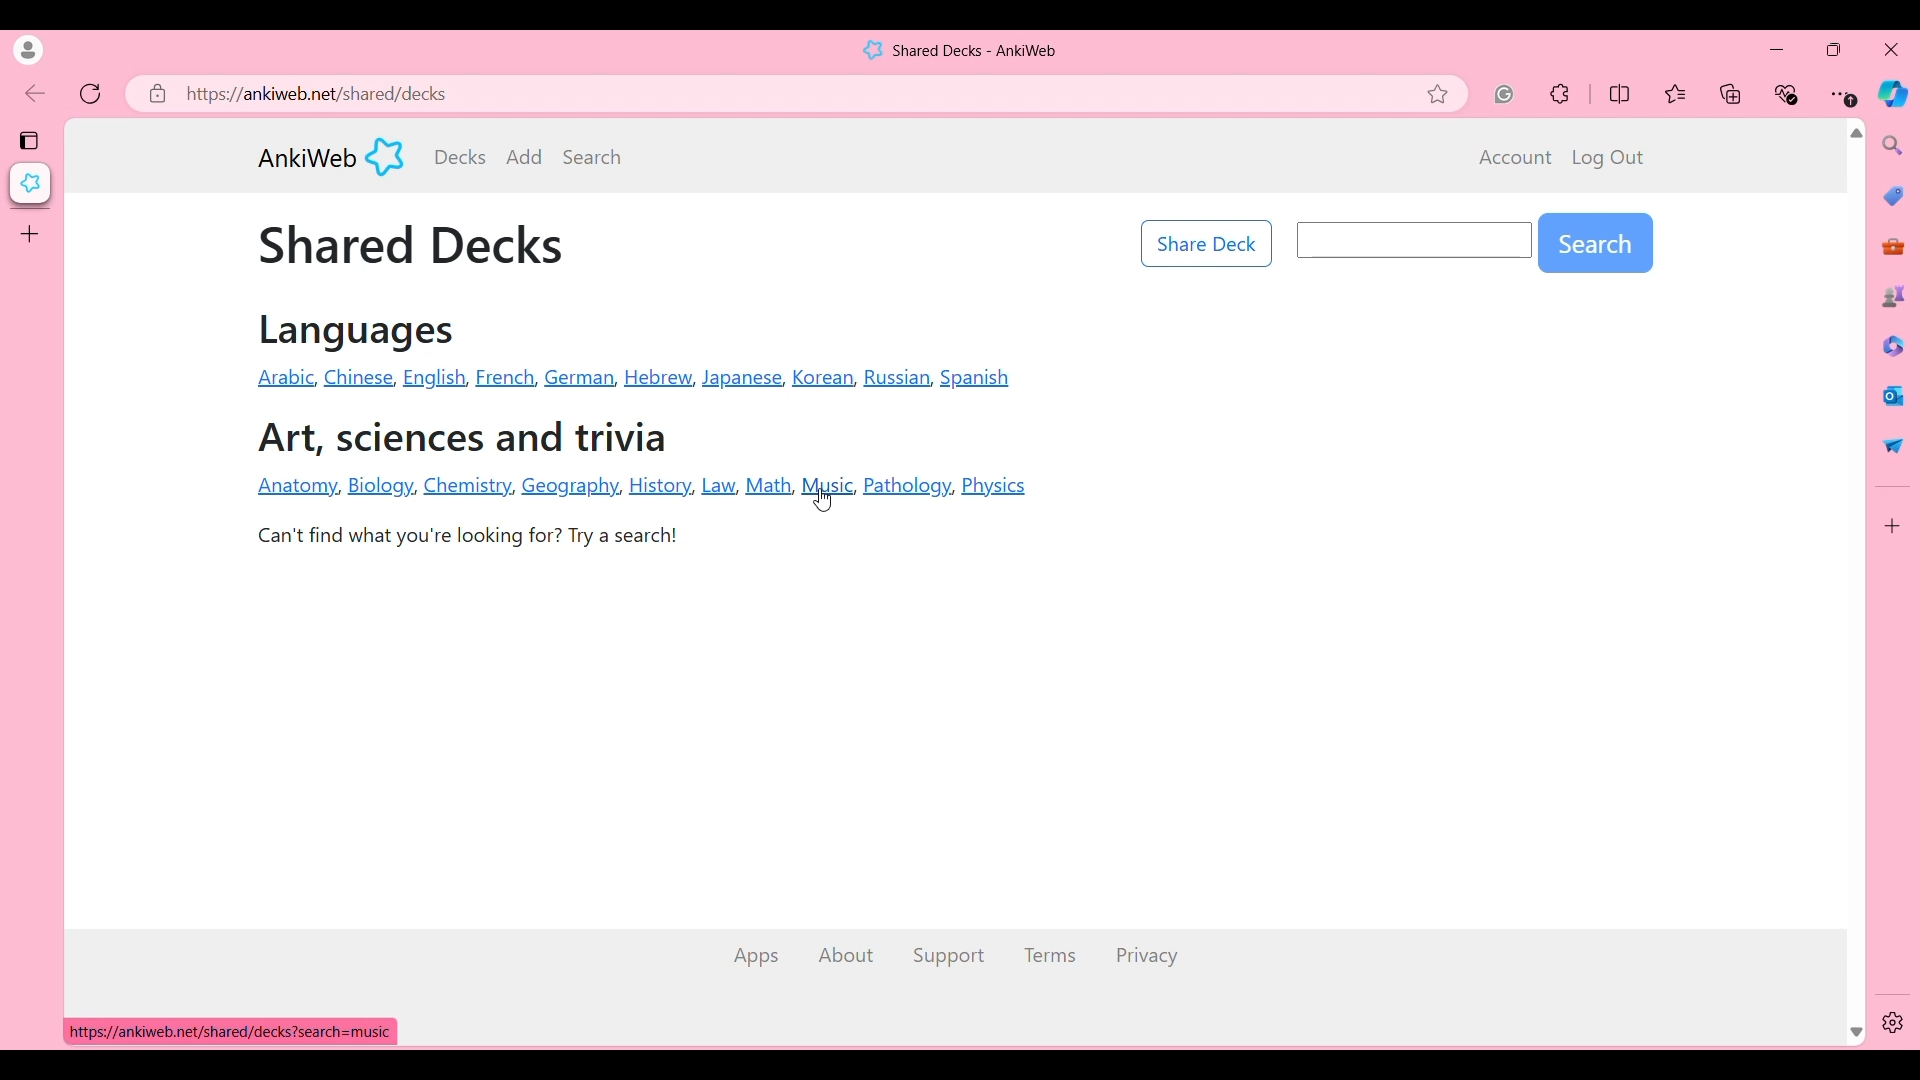 The height and width of the screenshot is (1080, 1920). I want to click on Privacy, so click(1147, 957).